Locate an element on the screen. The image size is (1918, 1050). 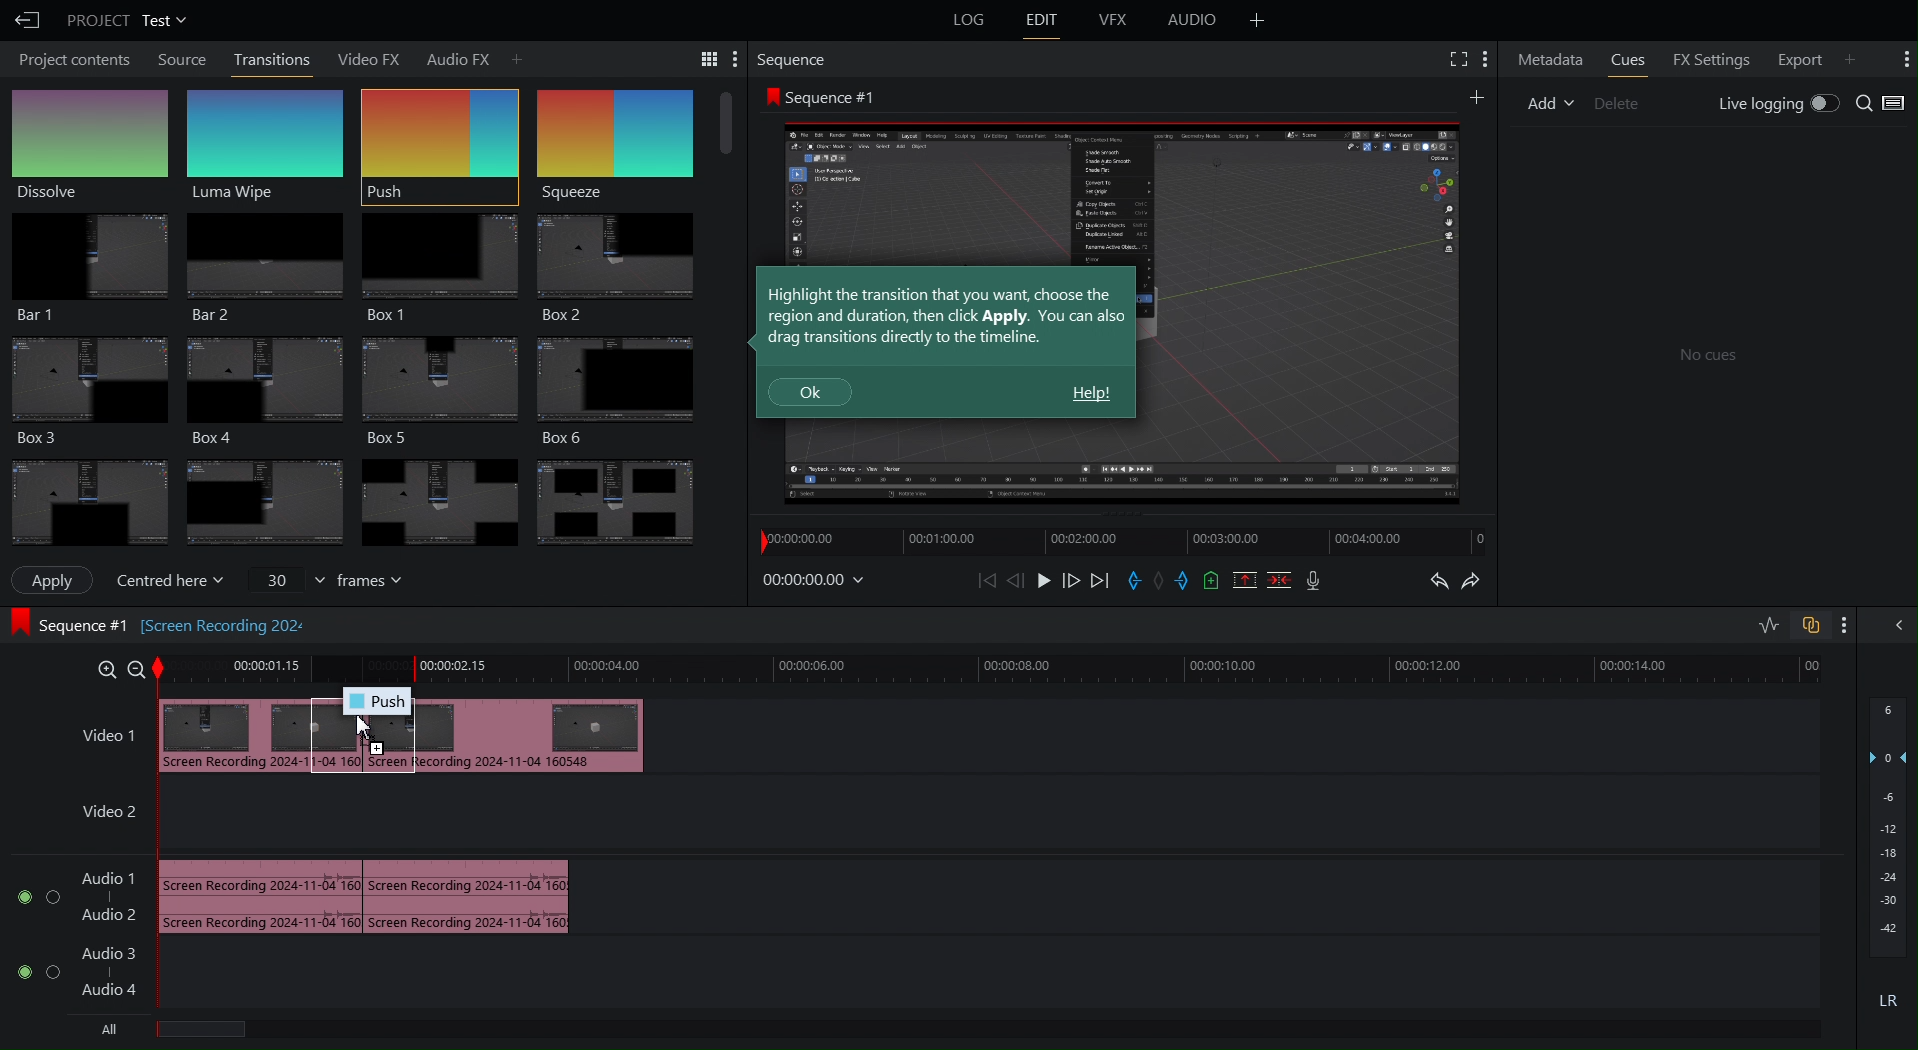
Toggles is located at coordinates (1803, 625).